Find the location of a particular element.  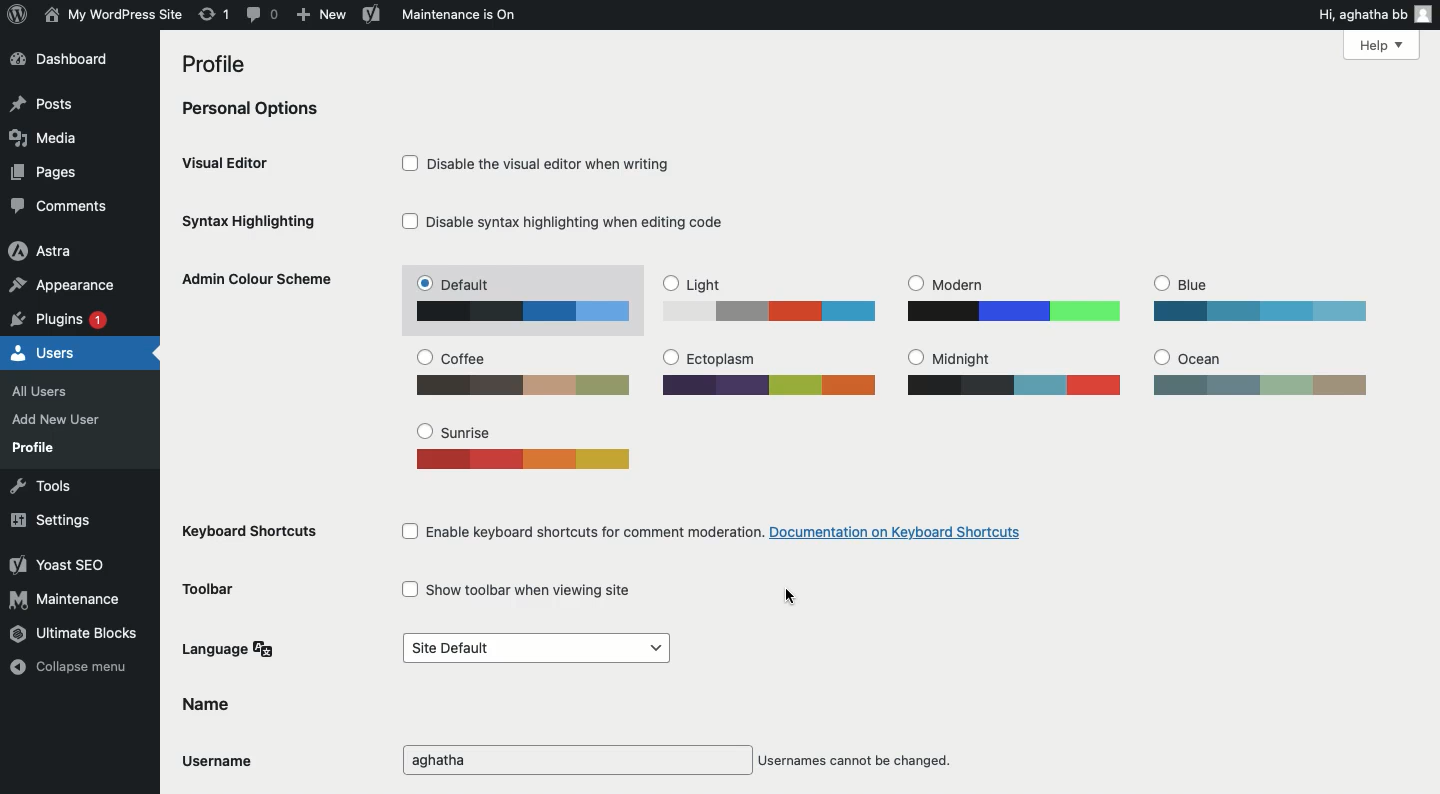

Profile is located at coordinates (219, 68).